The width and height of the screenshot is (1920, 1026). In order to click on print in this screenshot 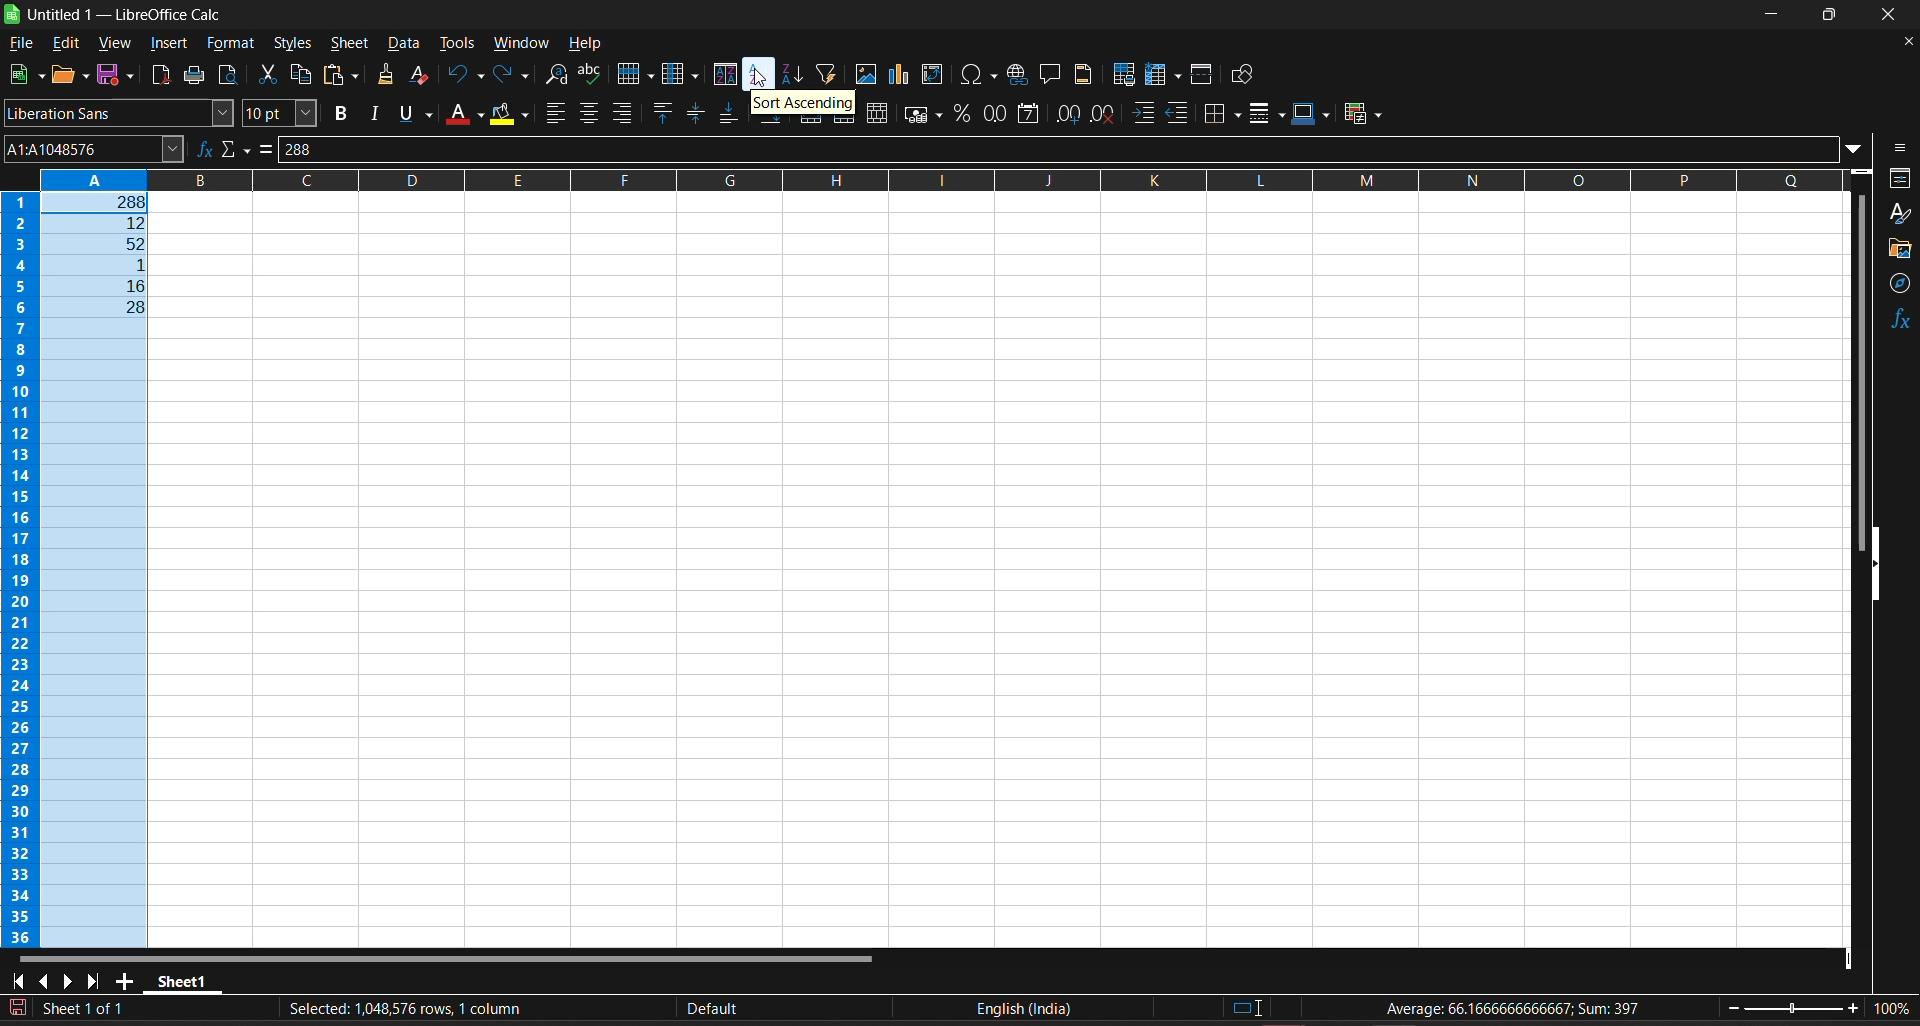, I will do `click(194, 76)`.